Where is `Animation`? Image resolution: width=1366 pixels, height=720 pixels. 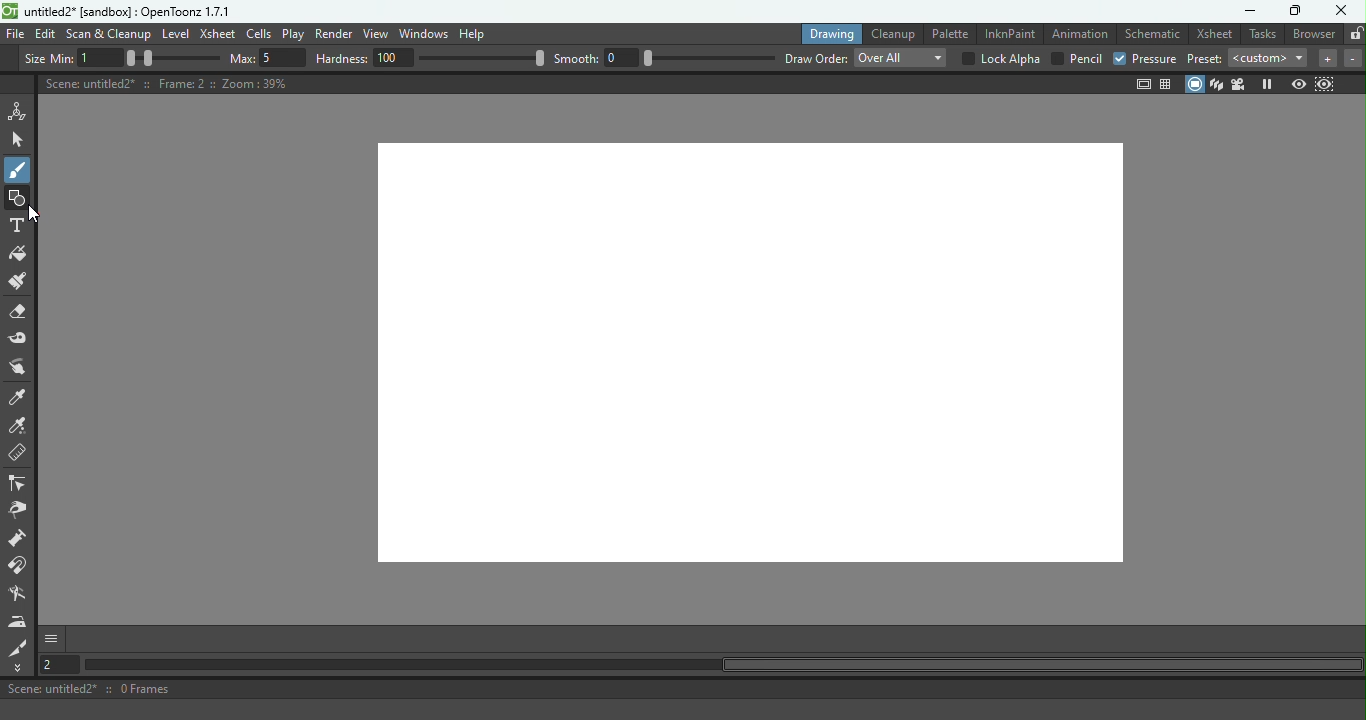
Animation is located at coordinates (1078, 34).